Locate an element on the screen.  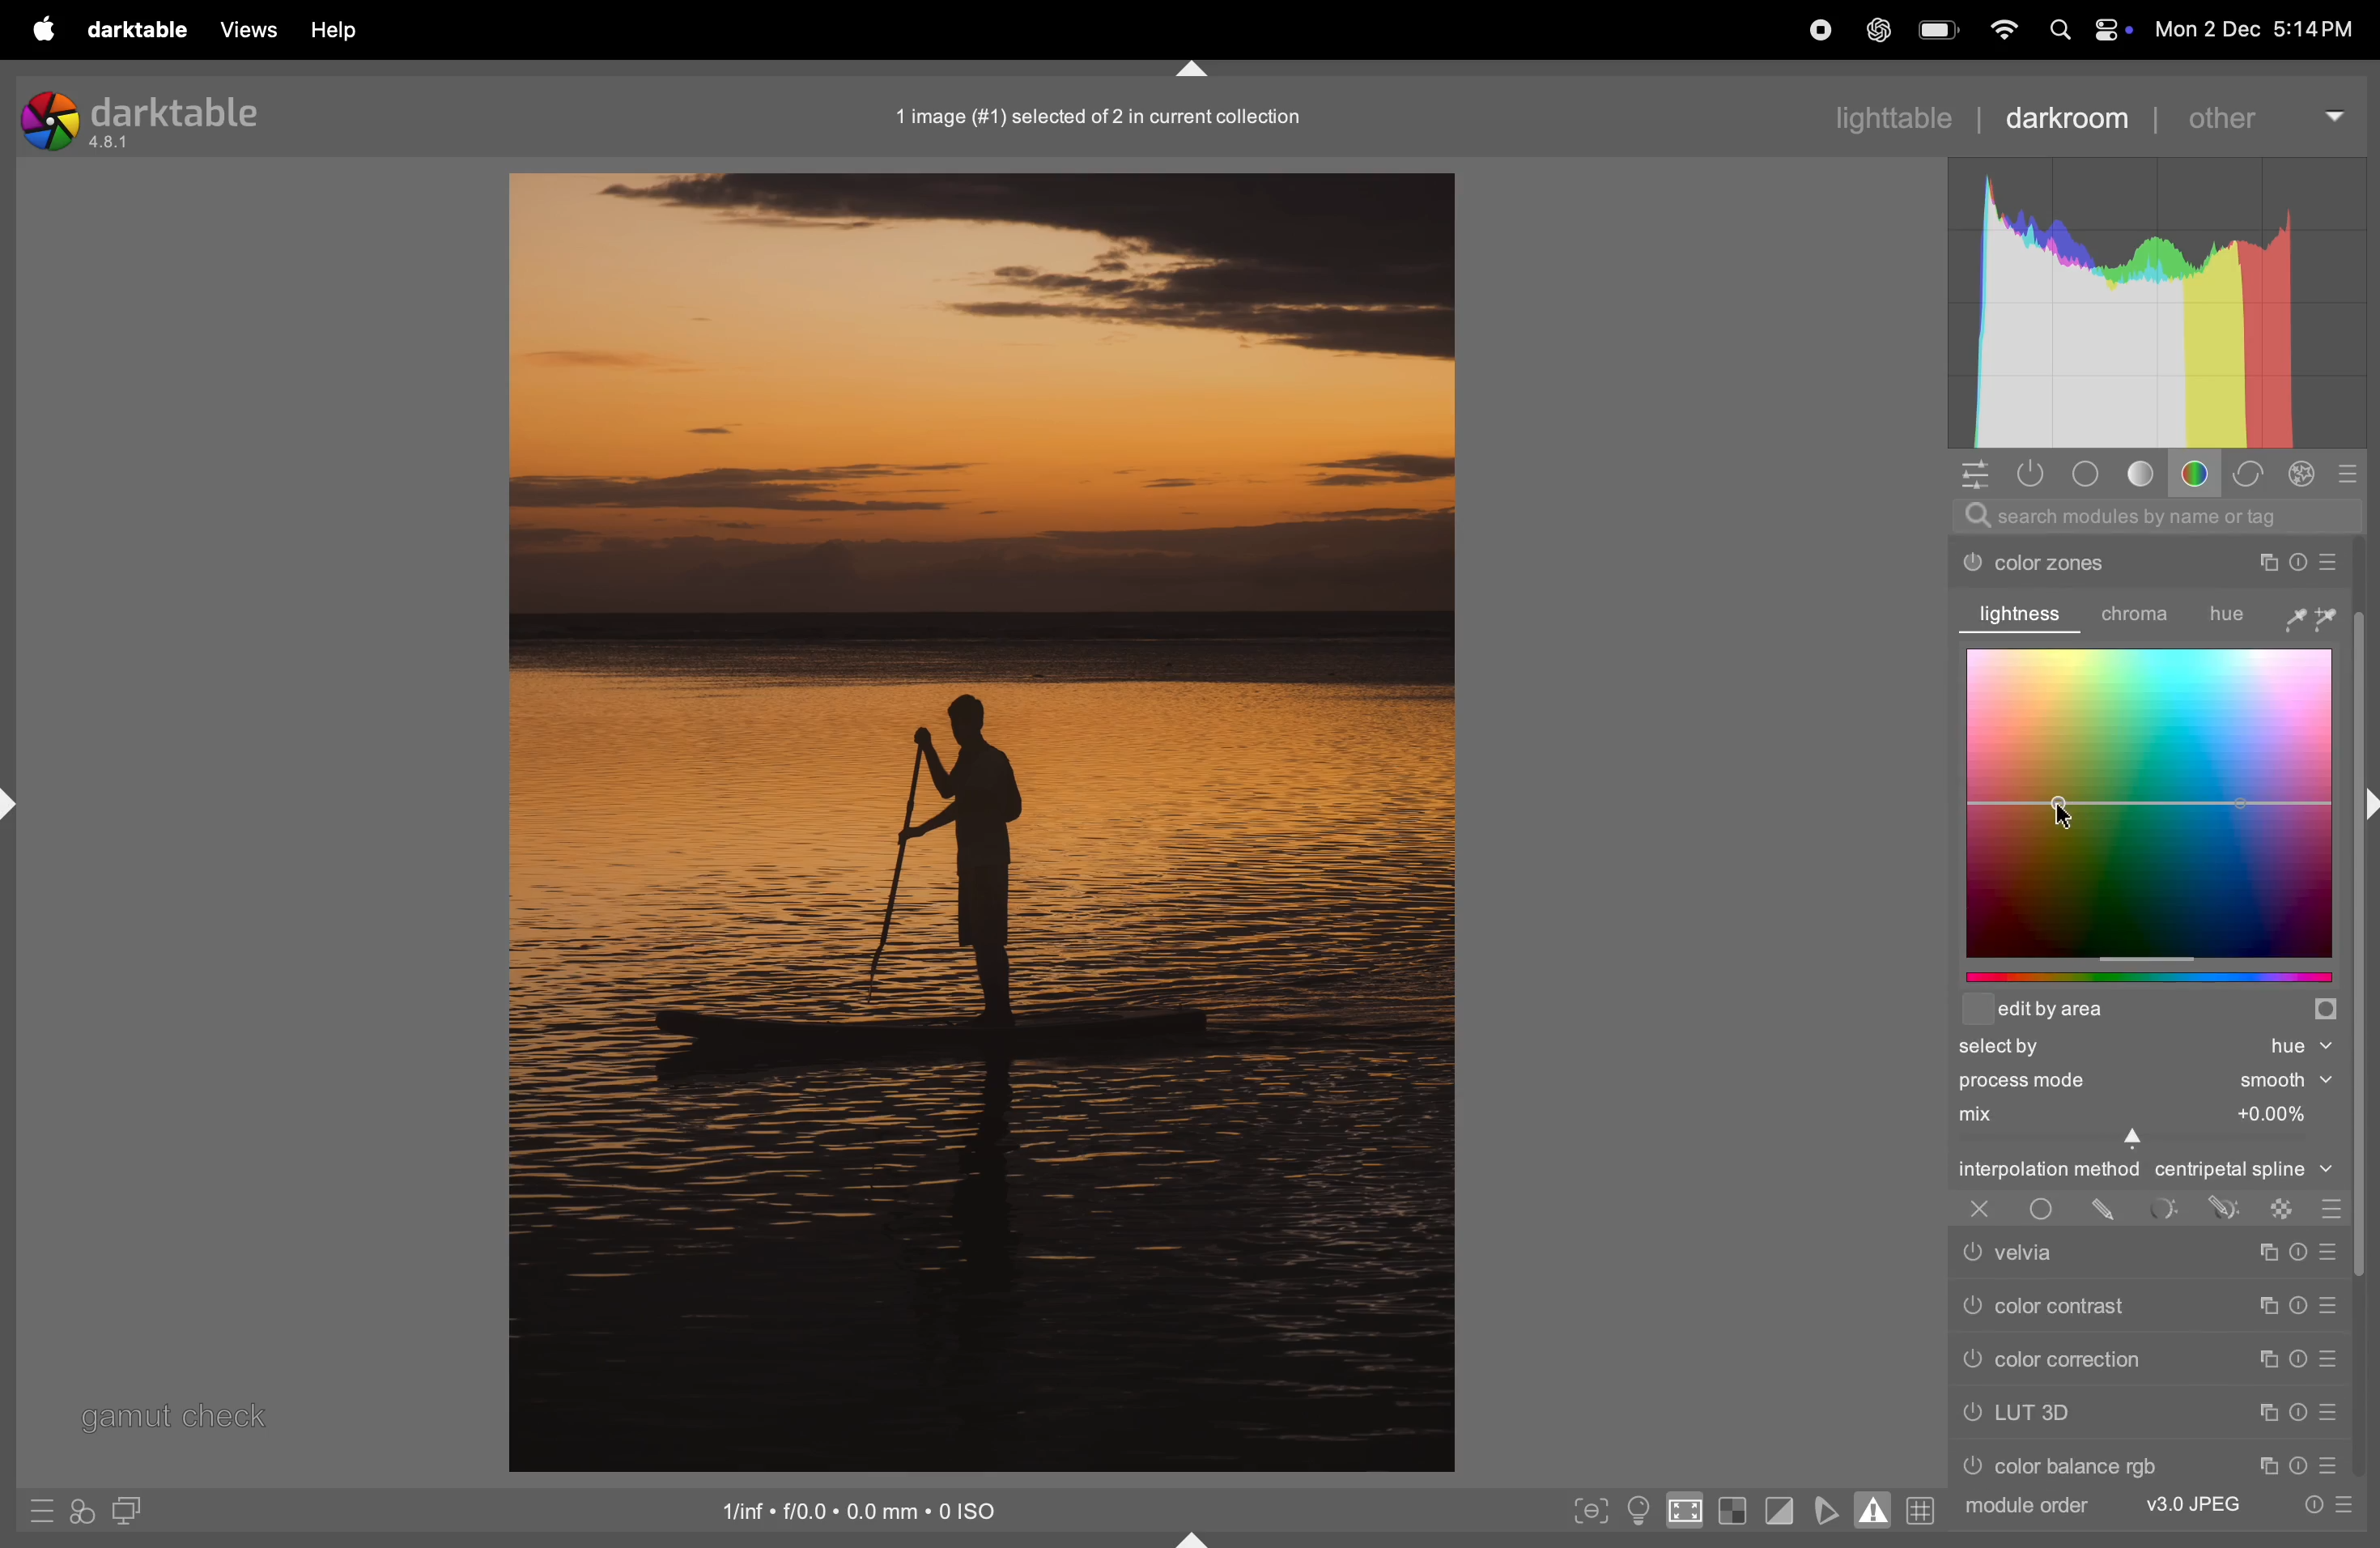
 is located at coordinates (2141, 472).